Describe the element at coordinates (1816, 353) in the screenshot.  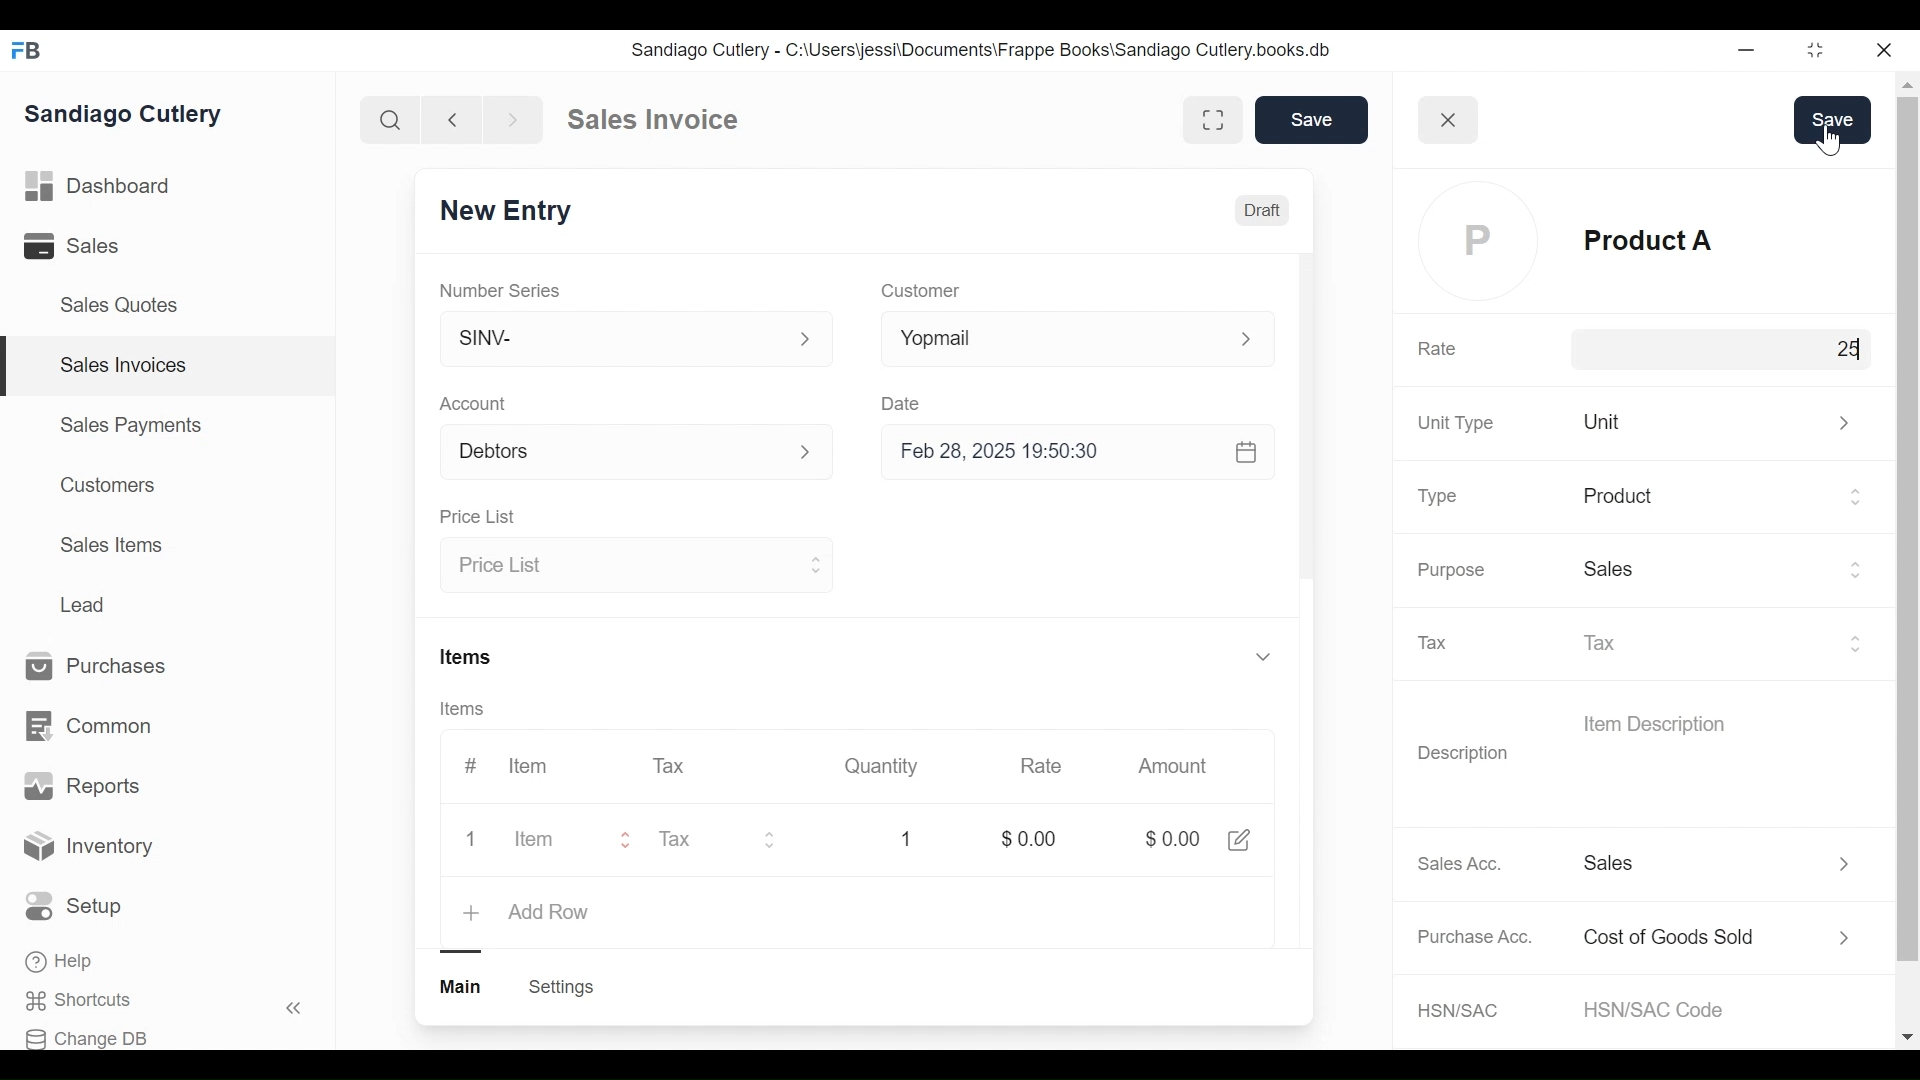
I see `cursor` at that location.